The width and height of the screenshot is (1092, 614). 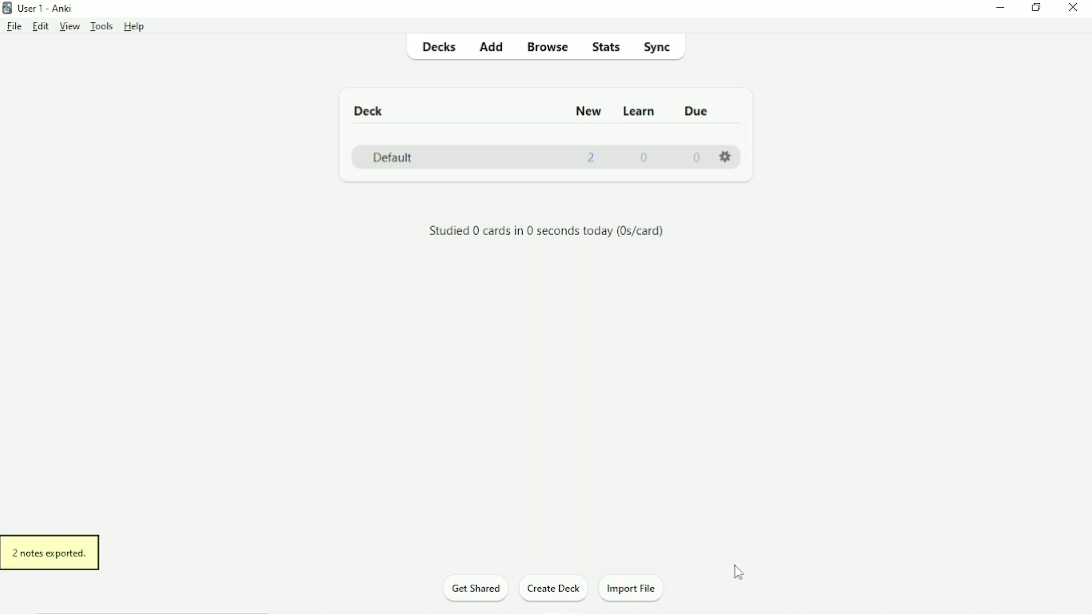 What do you see at coordinates (590, 112) in the screenshot?
I see `New` at bounding box center [590, 112].